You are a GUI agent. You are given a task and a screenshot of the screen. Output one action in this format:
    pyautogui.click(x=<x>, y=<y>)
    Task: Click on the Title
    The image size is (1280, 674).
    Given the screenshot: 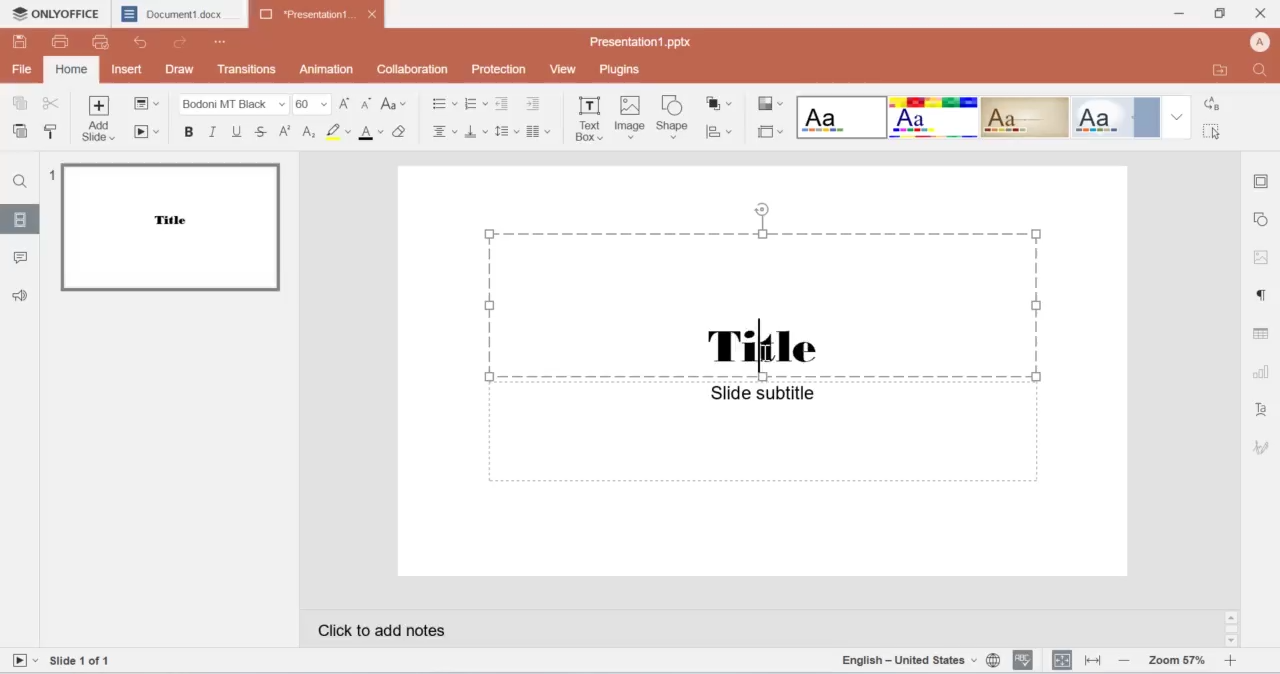 What is the action you would take?
    pyautogui.click(x=759, y=344)
    